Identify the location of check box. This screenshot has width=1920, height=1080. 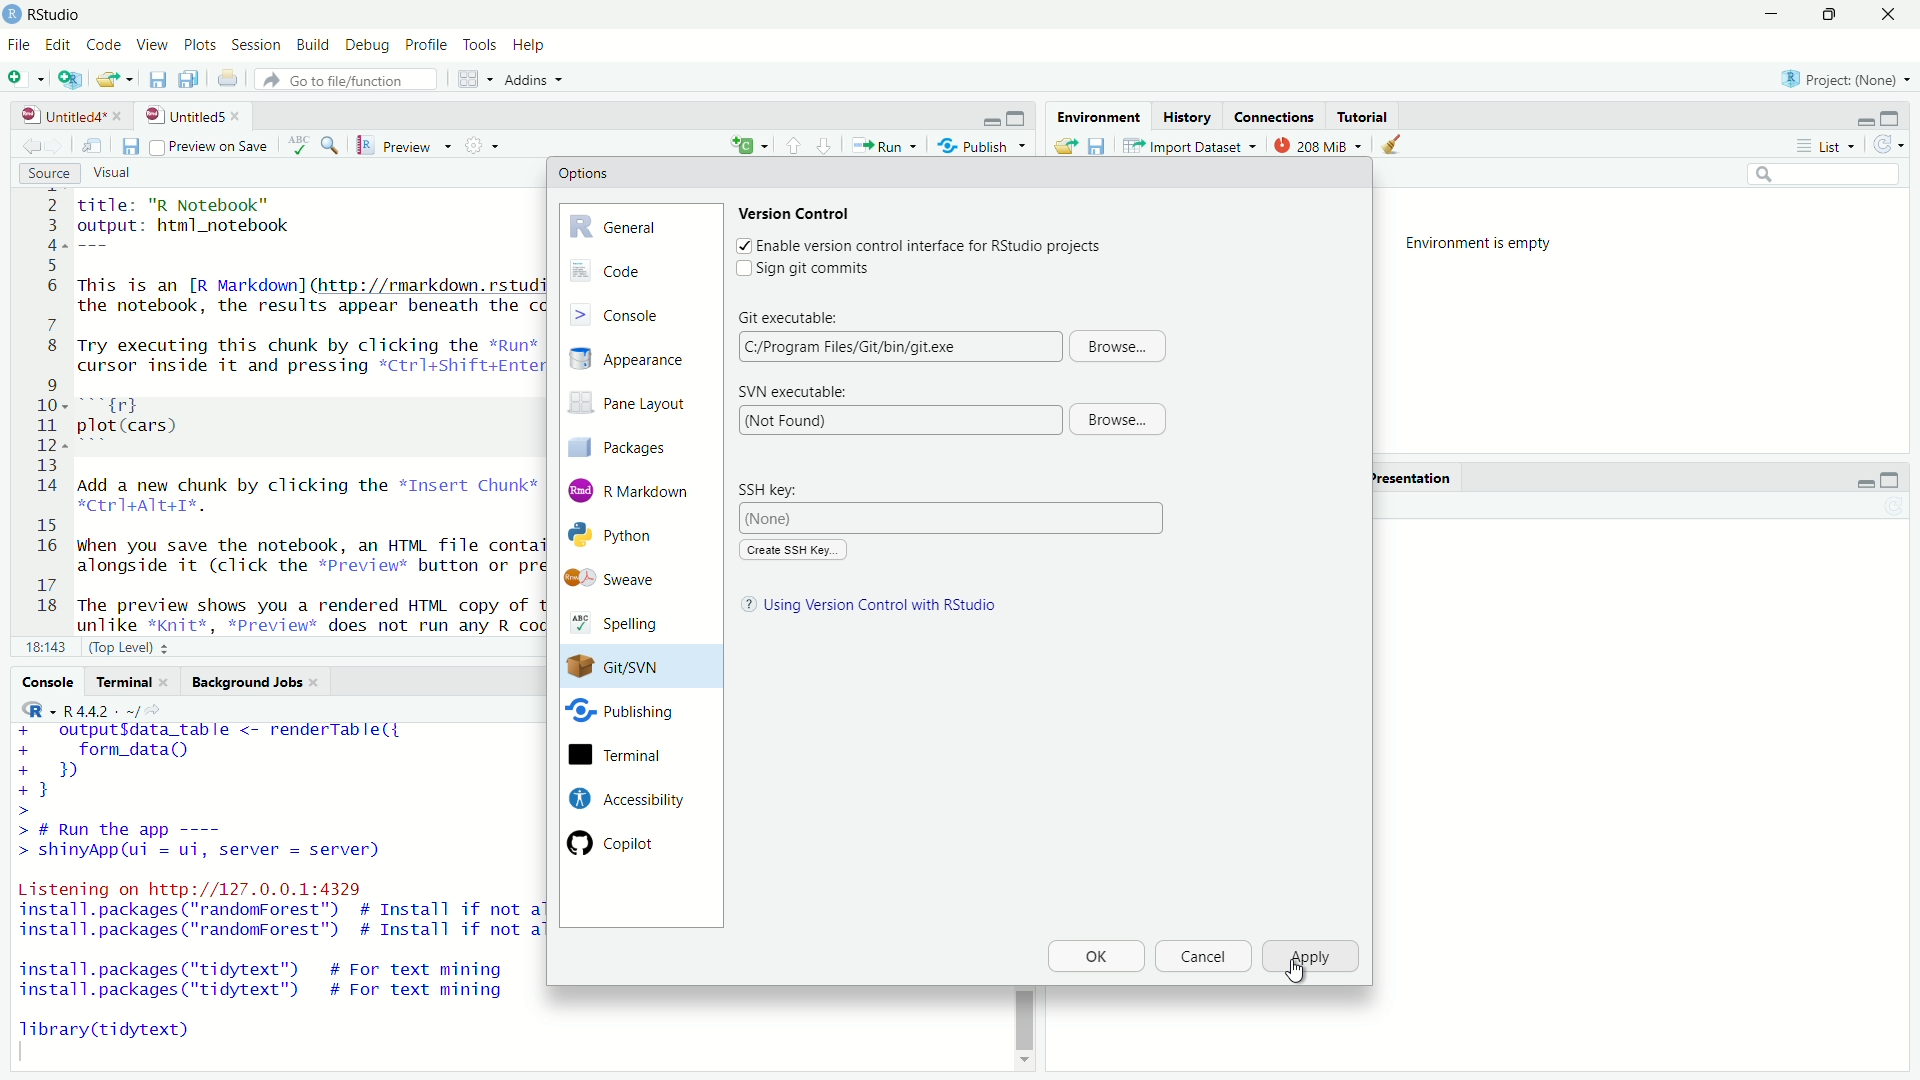
(741, 245).